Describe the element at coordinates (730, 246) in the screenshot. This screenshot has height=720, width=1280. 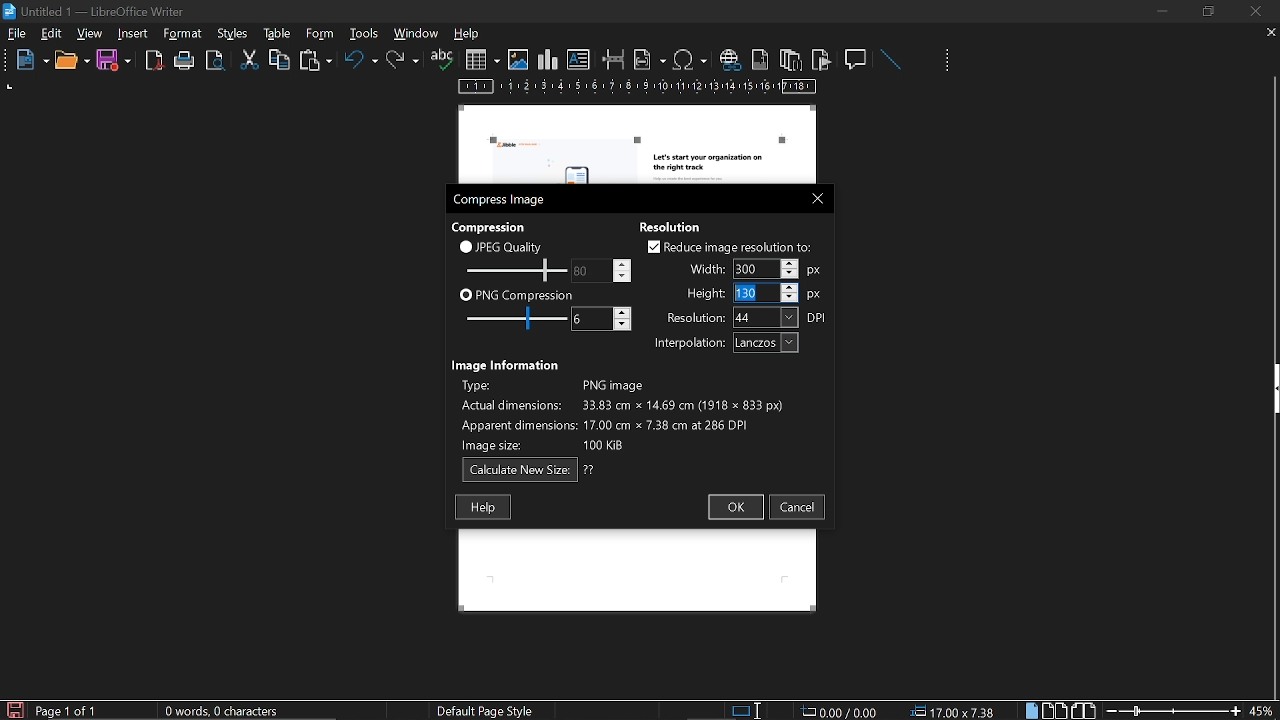
I see `reduce image resolution` at that location.